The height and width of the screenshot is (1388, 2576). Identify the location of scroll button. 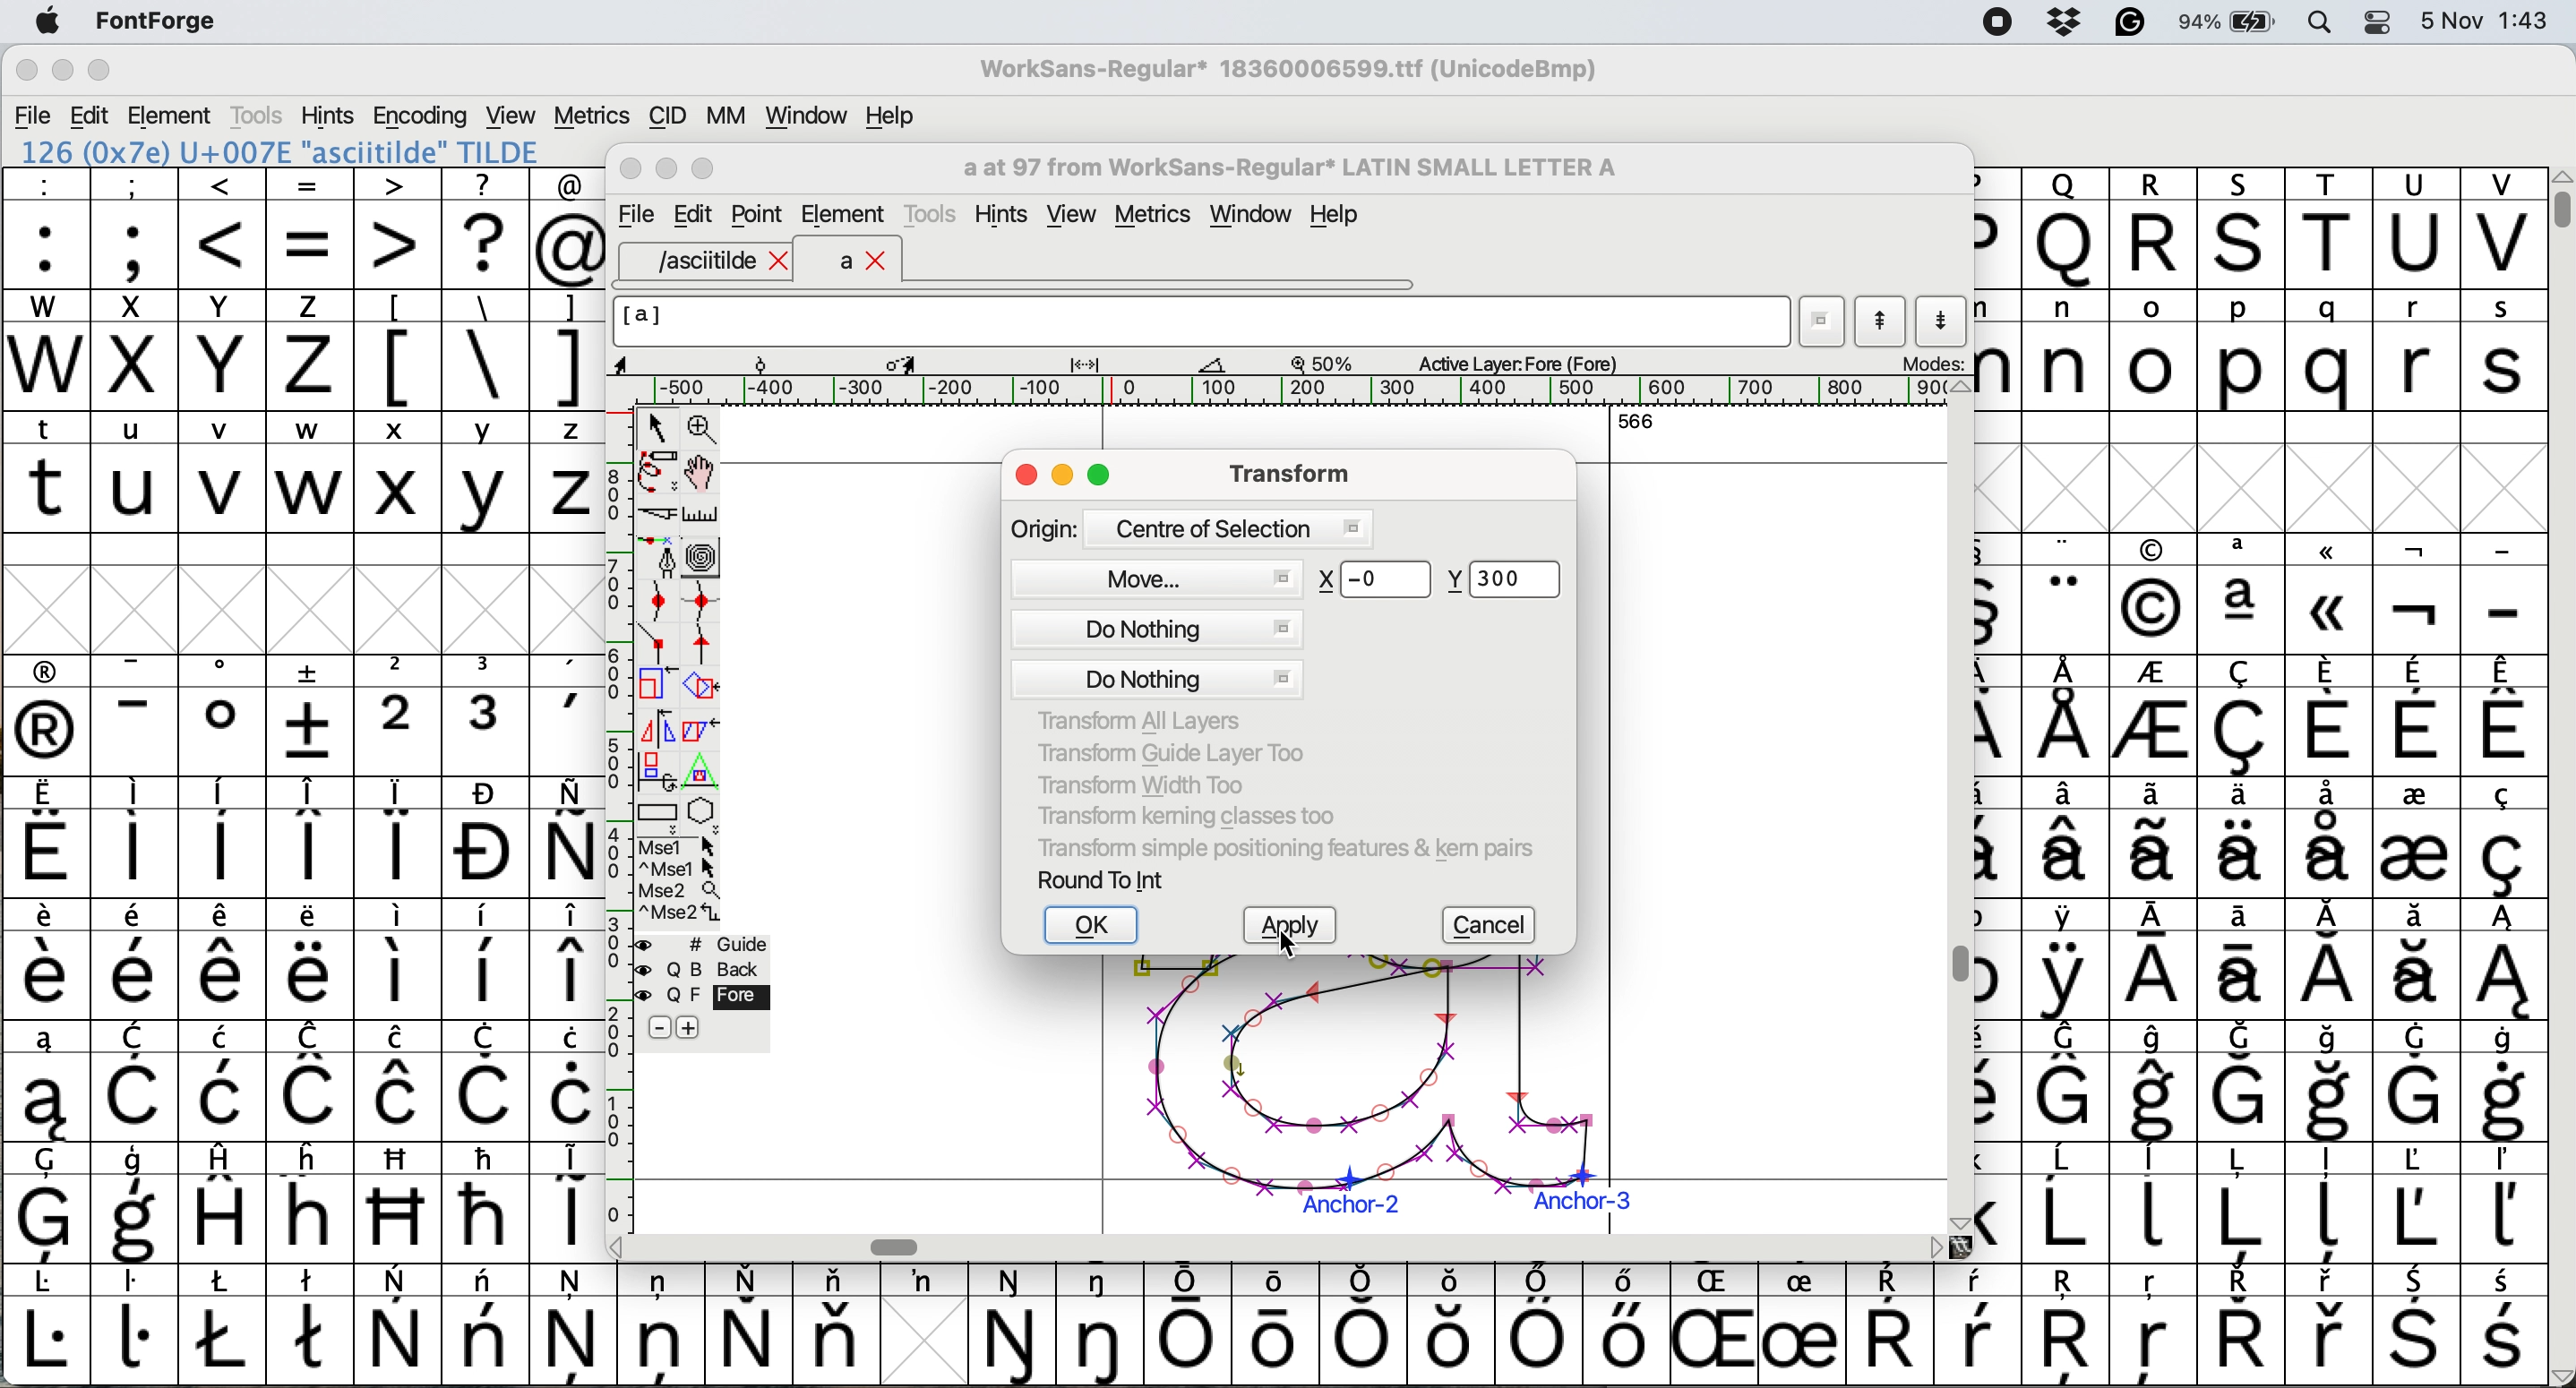
(619, 1245).